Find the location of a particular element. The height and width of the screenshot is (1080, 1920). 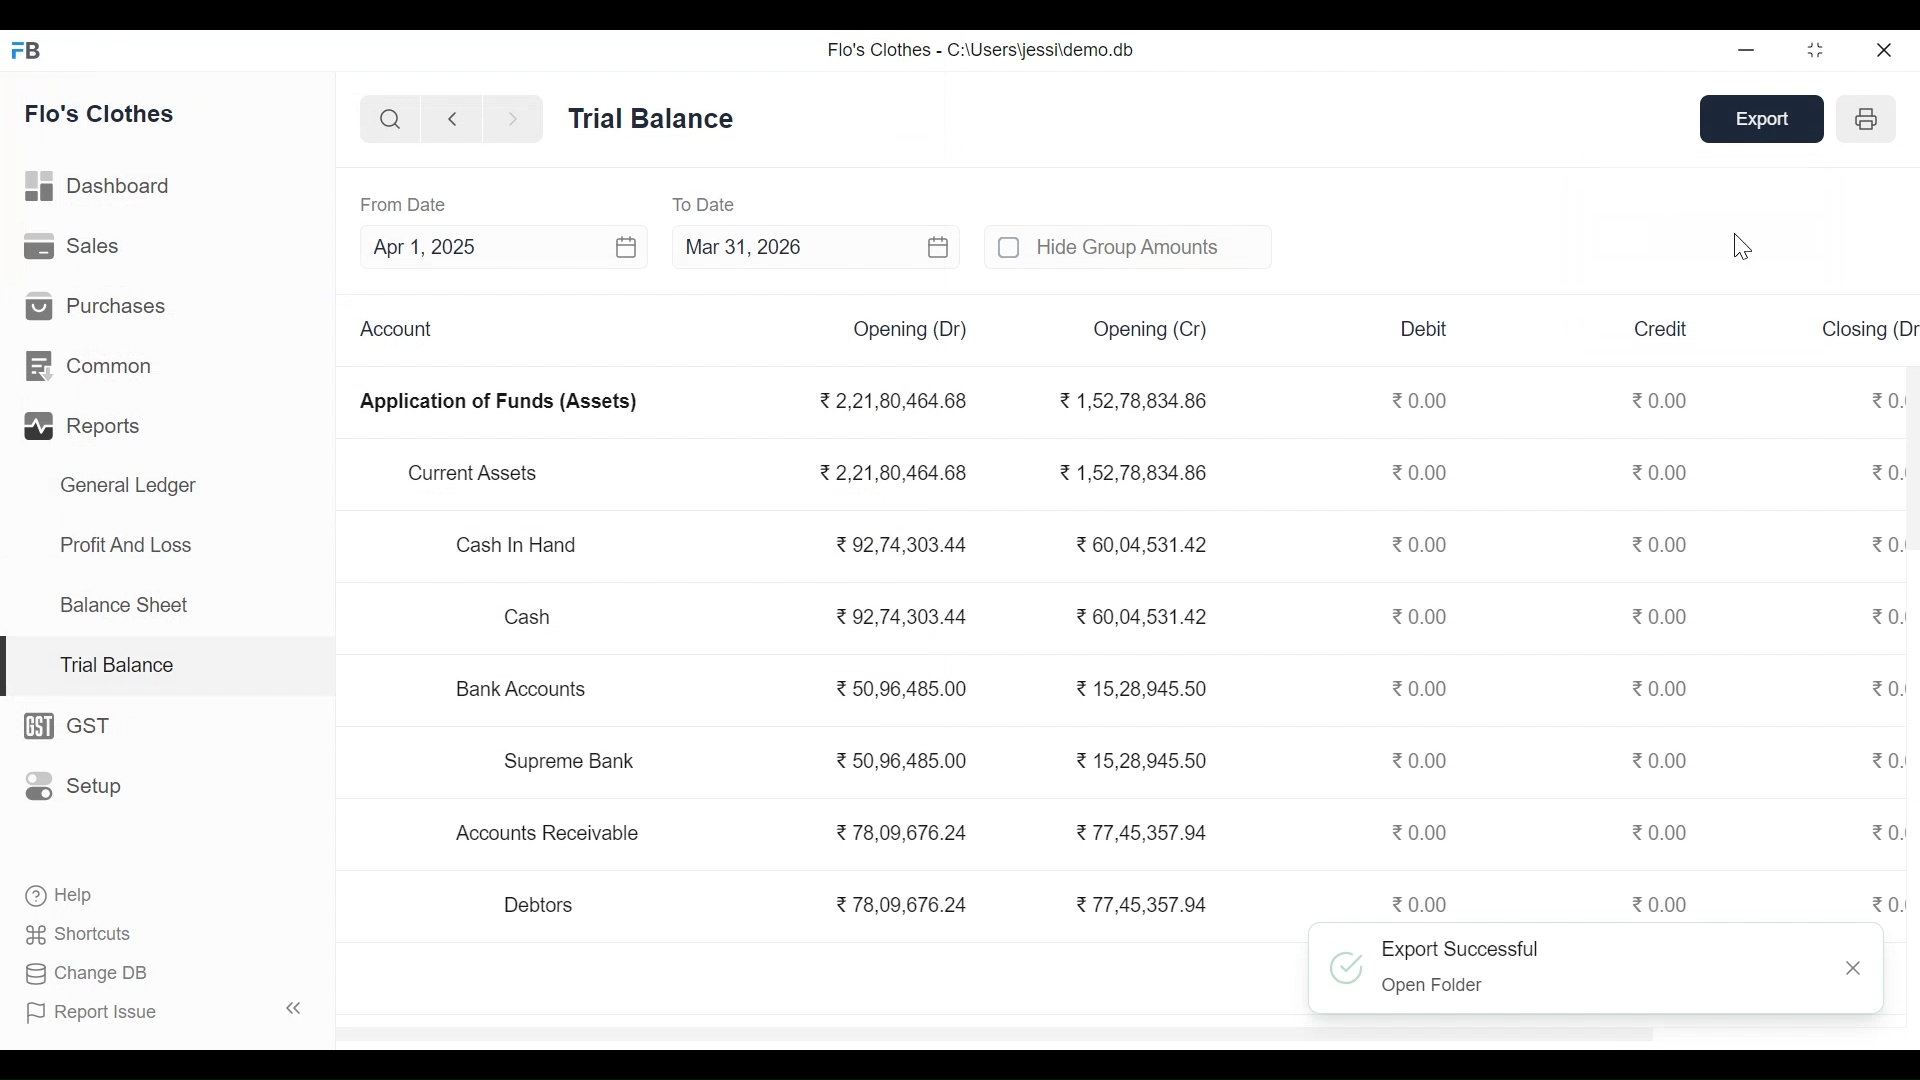

60,04,531.42 is located at coordinates (1136, 542).